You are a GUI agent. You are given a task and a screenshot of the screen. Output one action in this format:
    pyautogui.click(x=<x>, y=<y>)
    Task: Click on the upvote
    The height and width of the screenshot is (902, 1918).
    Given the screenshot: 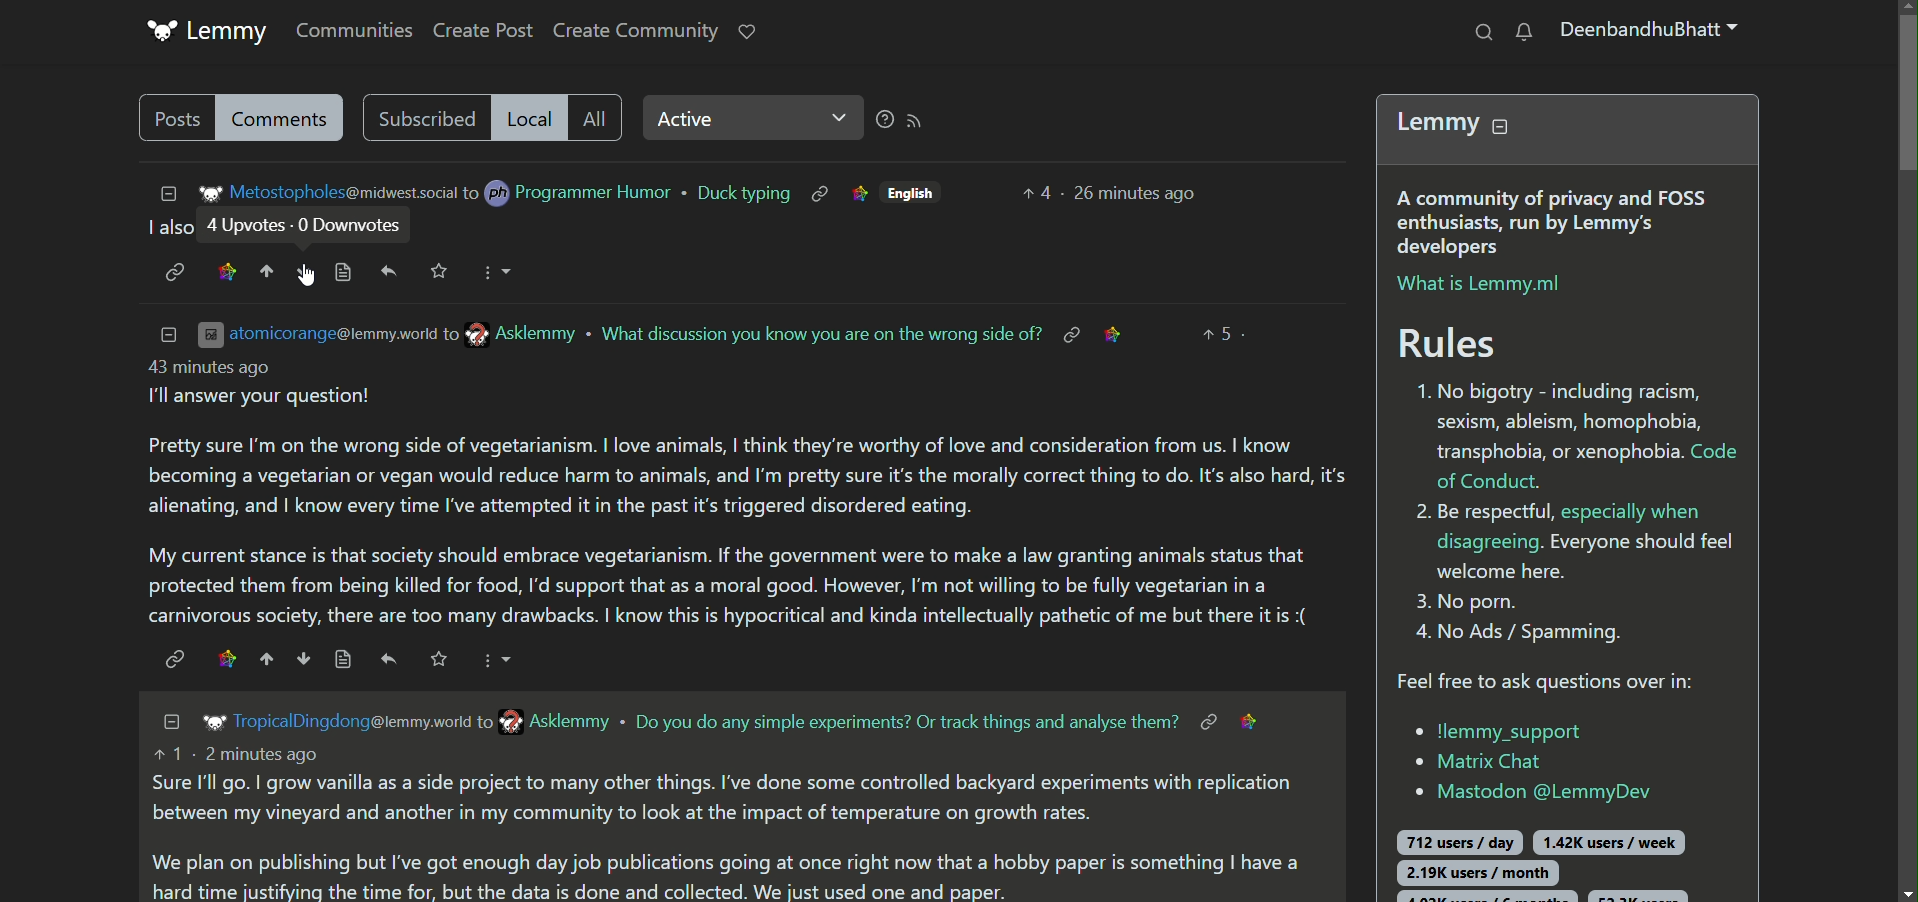 What is the action you would take?
    pyautogui.click(x=266, y=659)
    